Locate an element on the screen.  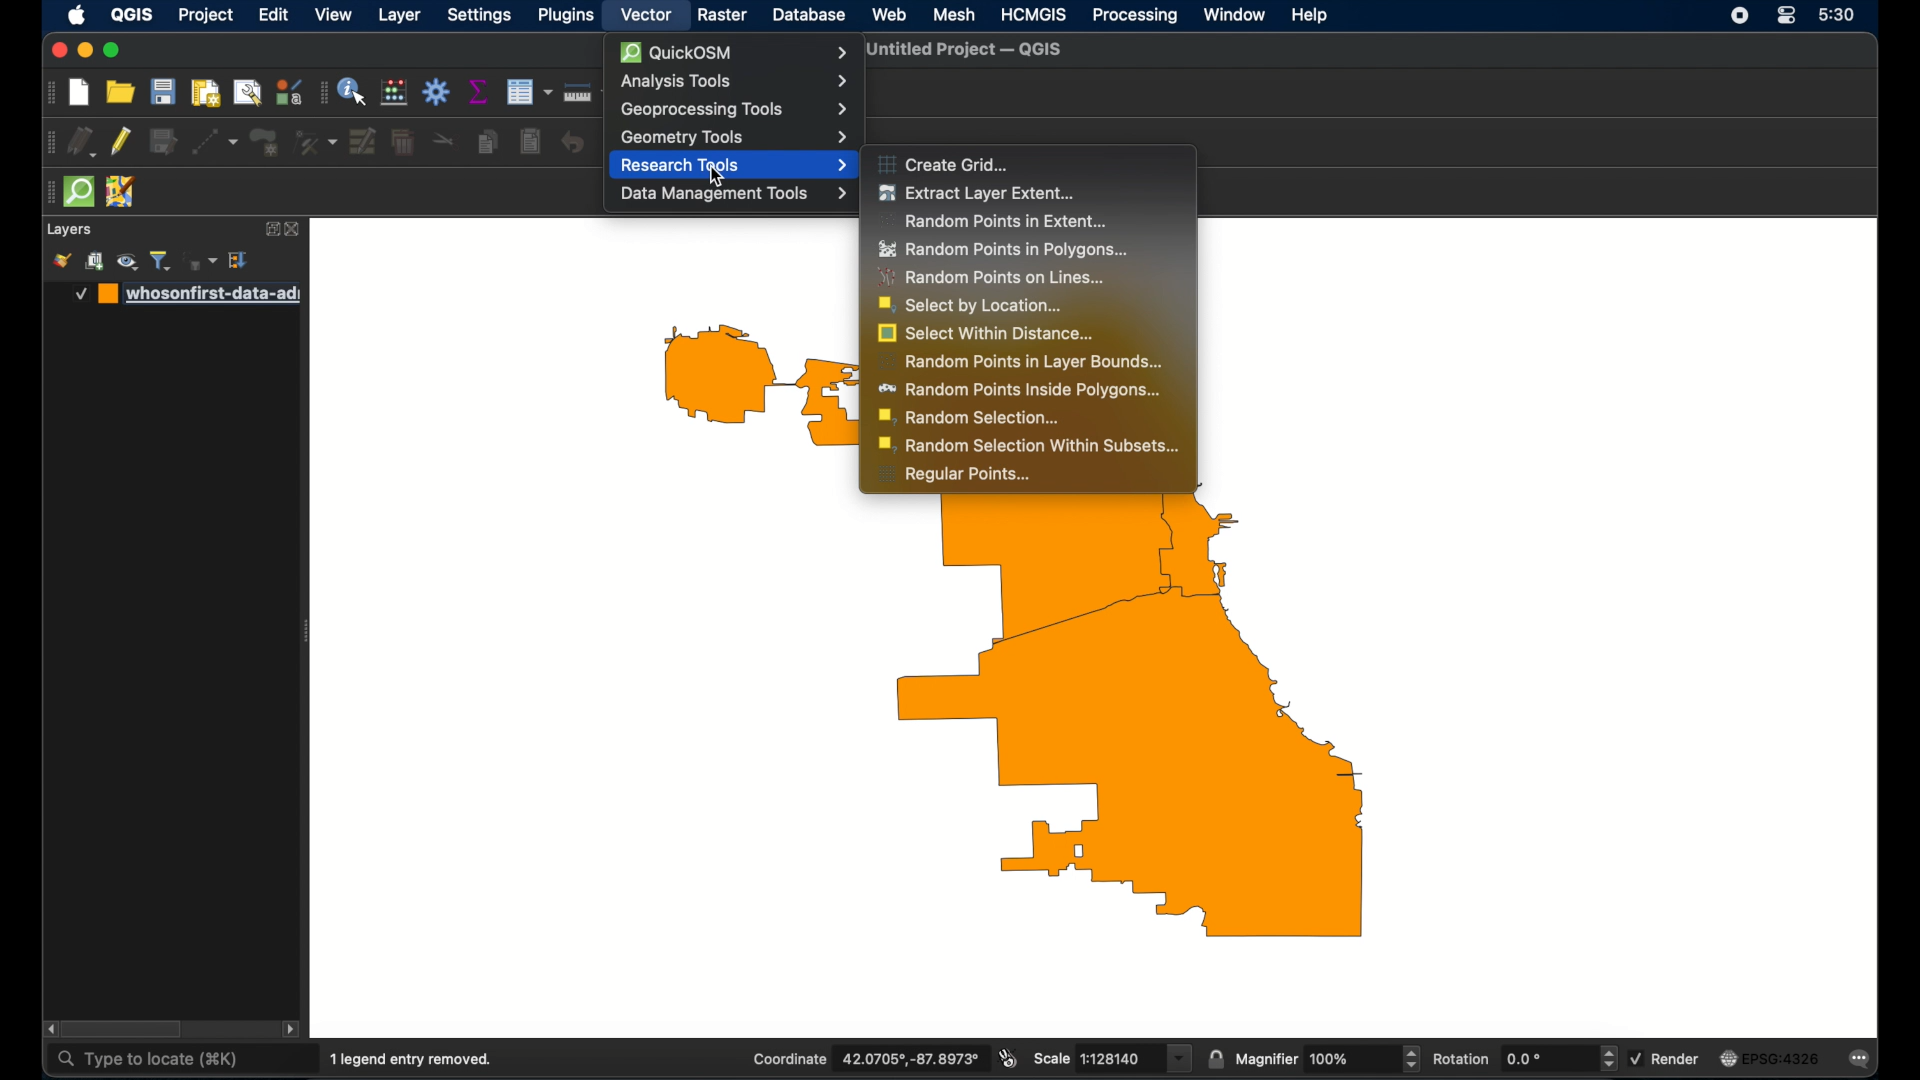
expand is located at coordinates (270, 229).